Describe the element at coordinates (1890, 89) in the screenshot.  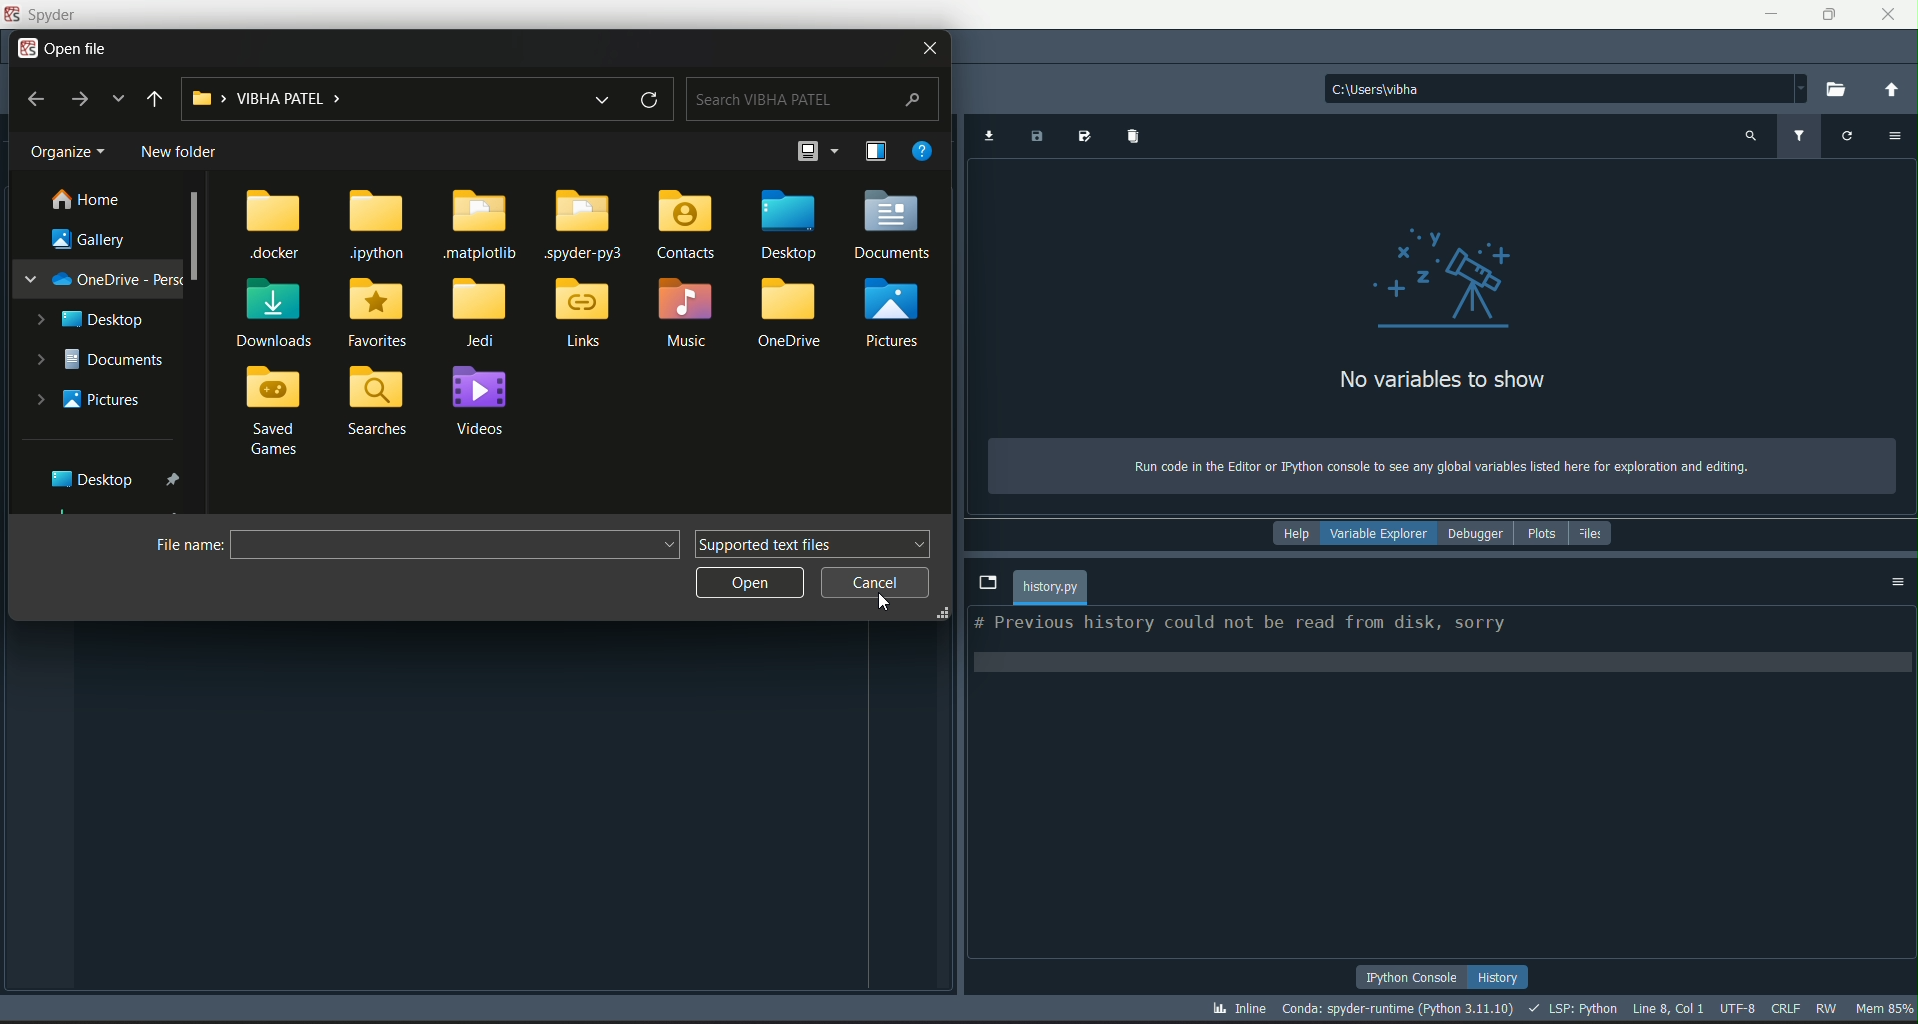
I see `change to parent directory` at that location.